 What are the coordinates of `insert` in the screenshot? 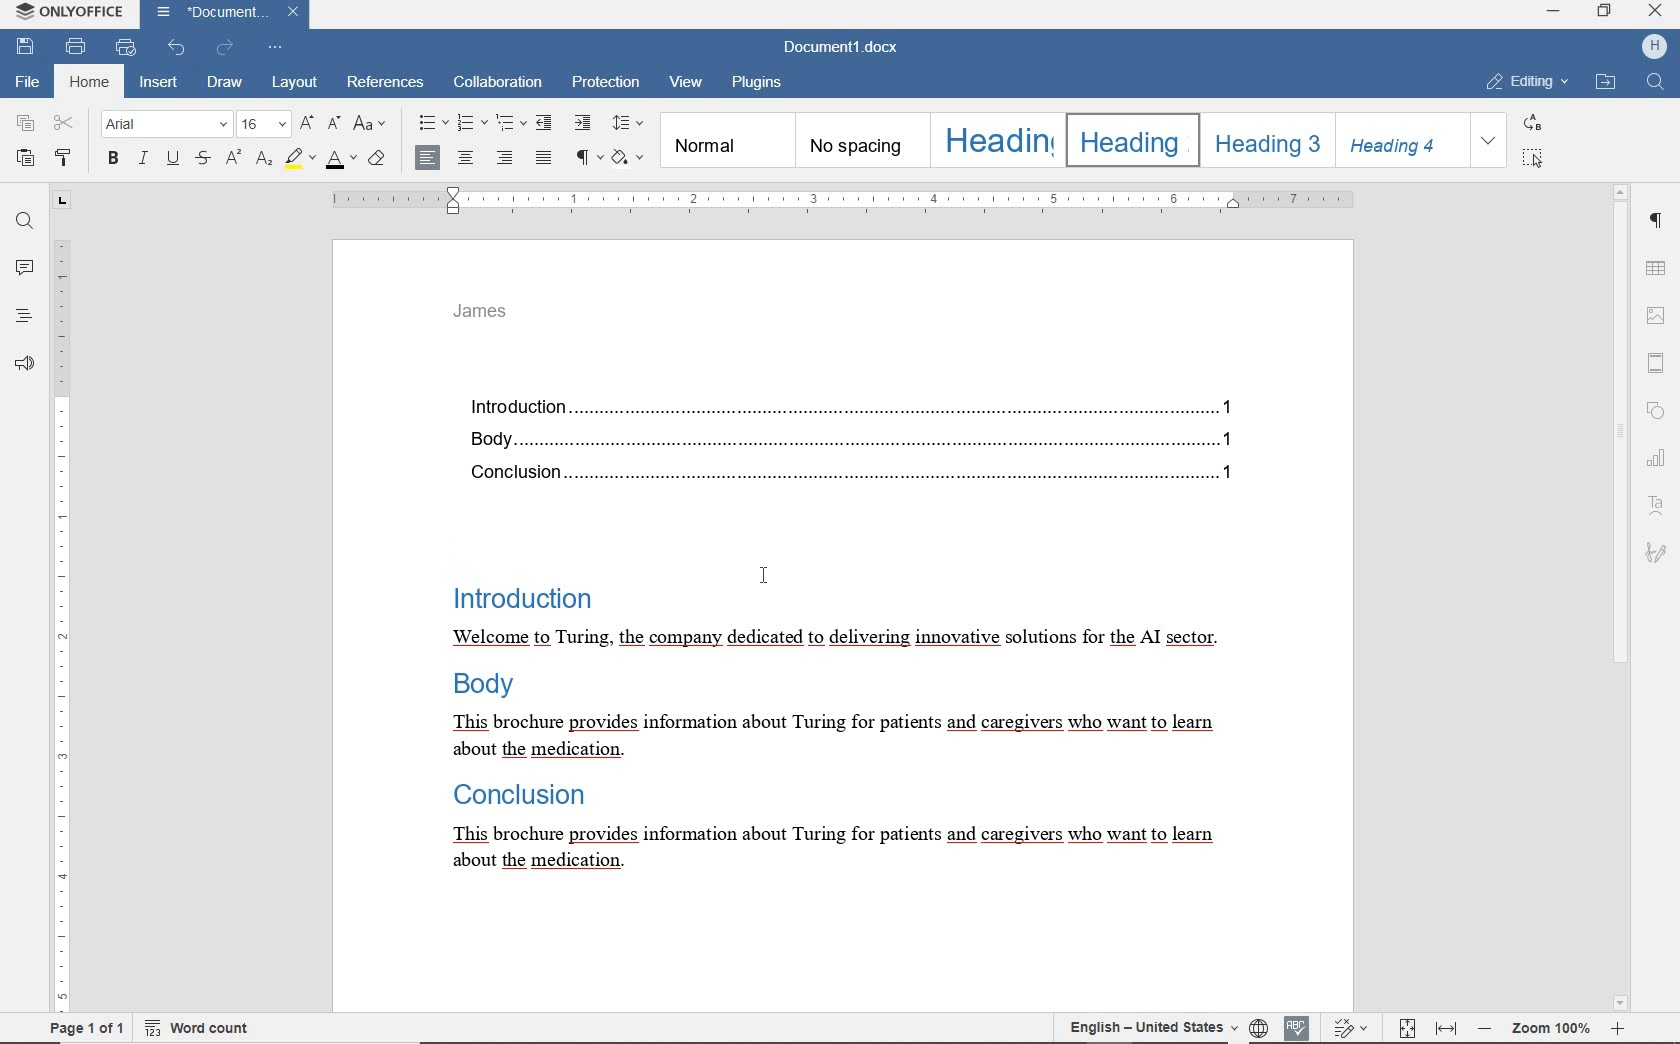 It's located at (157, 83).